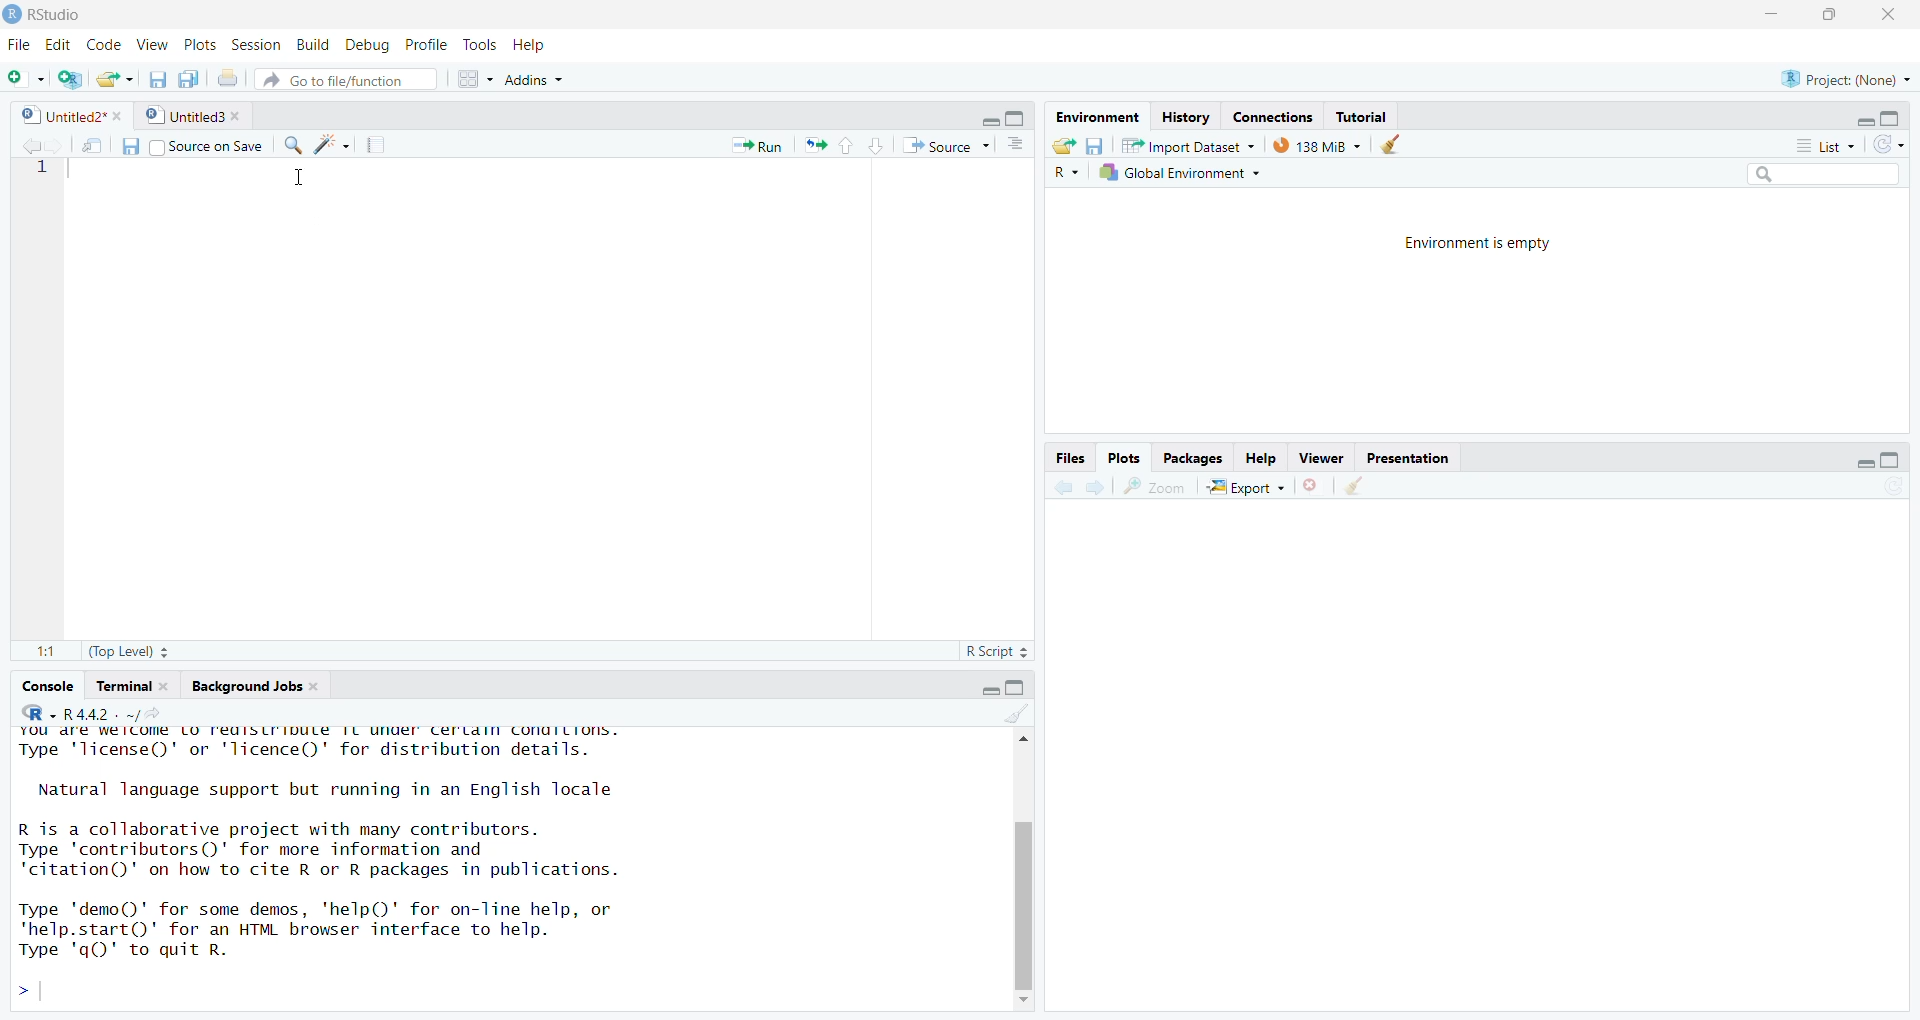  Describe the element at coordinates (1054, 175) in the screenshot. I see `Language` at that location.